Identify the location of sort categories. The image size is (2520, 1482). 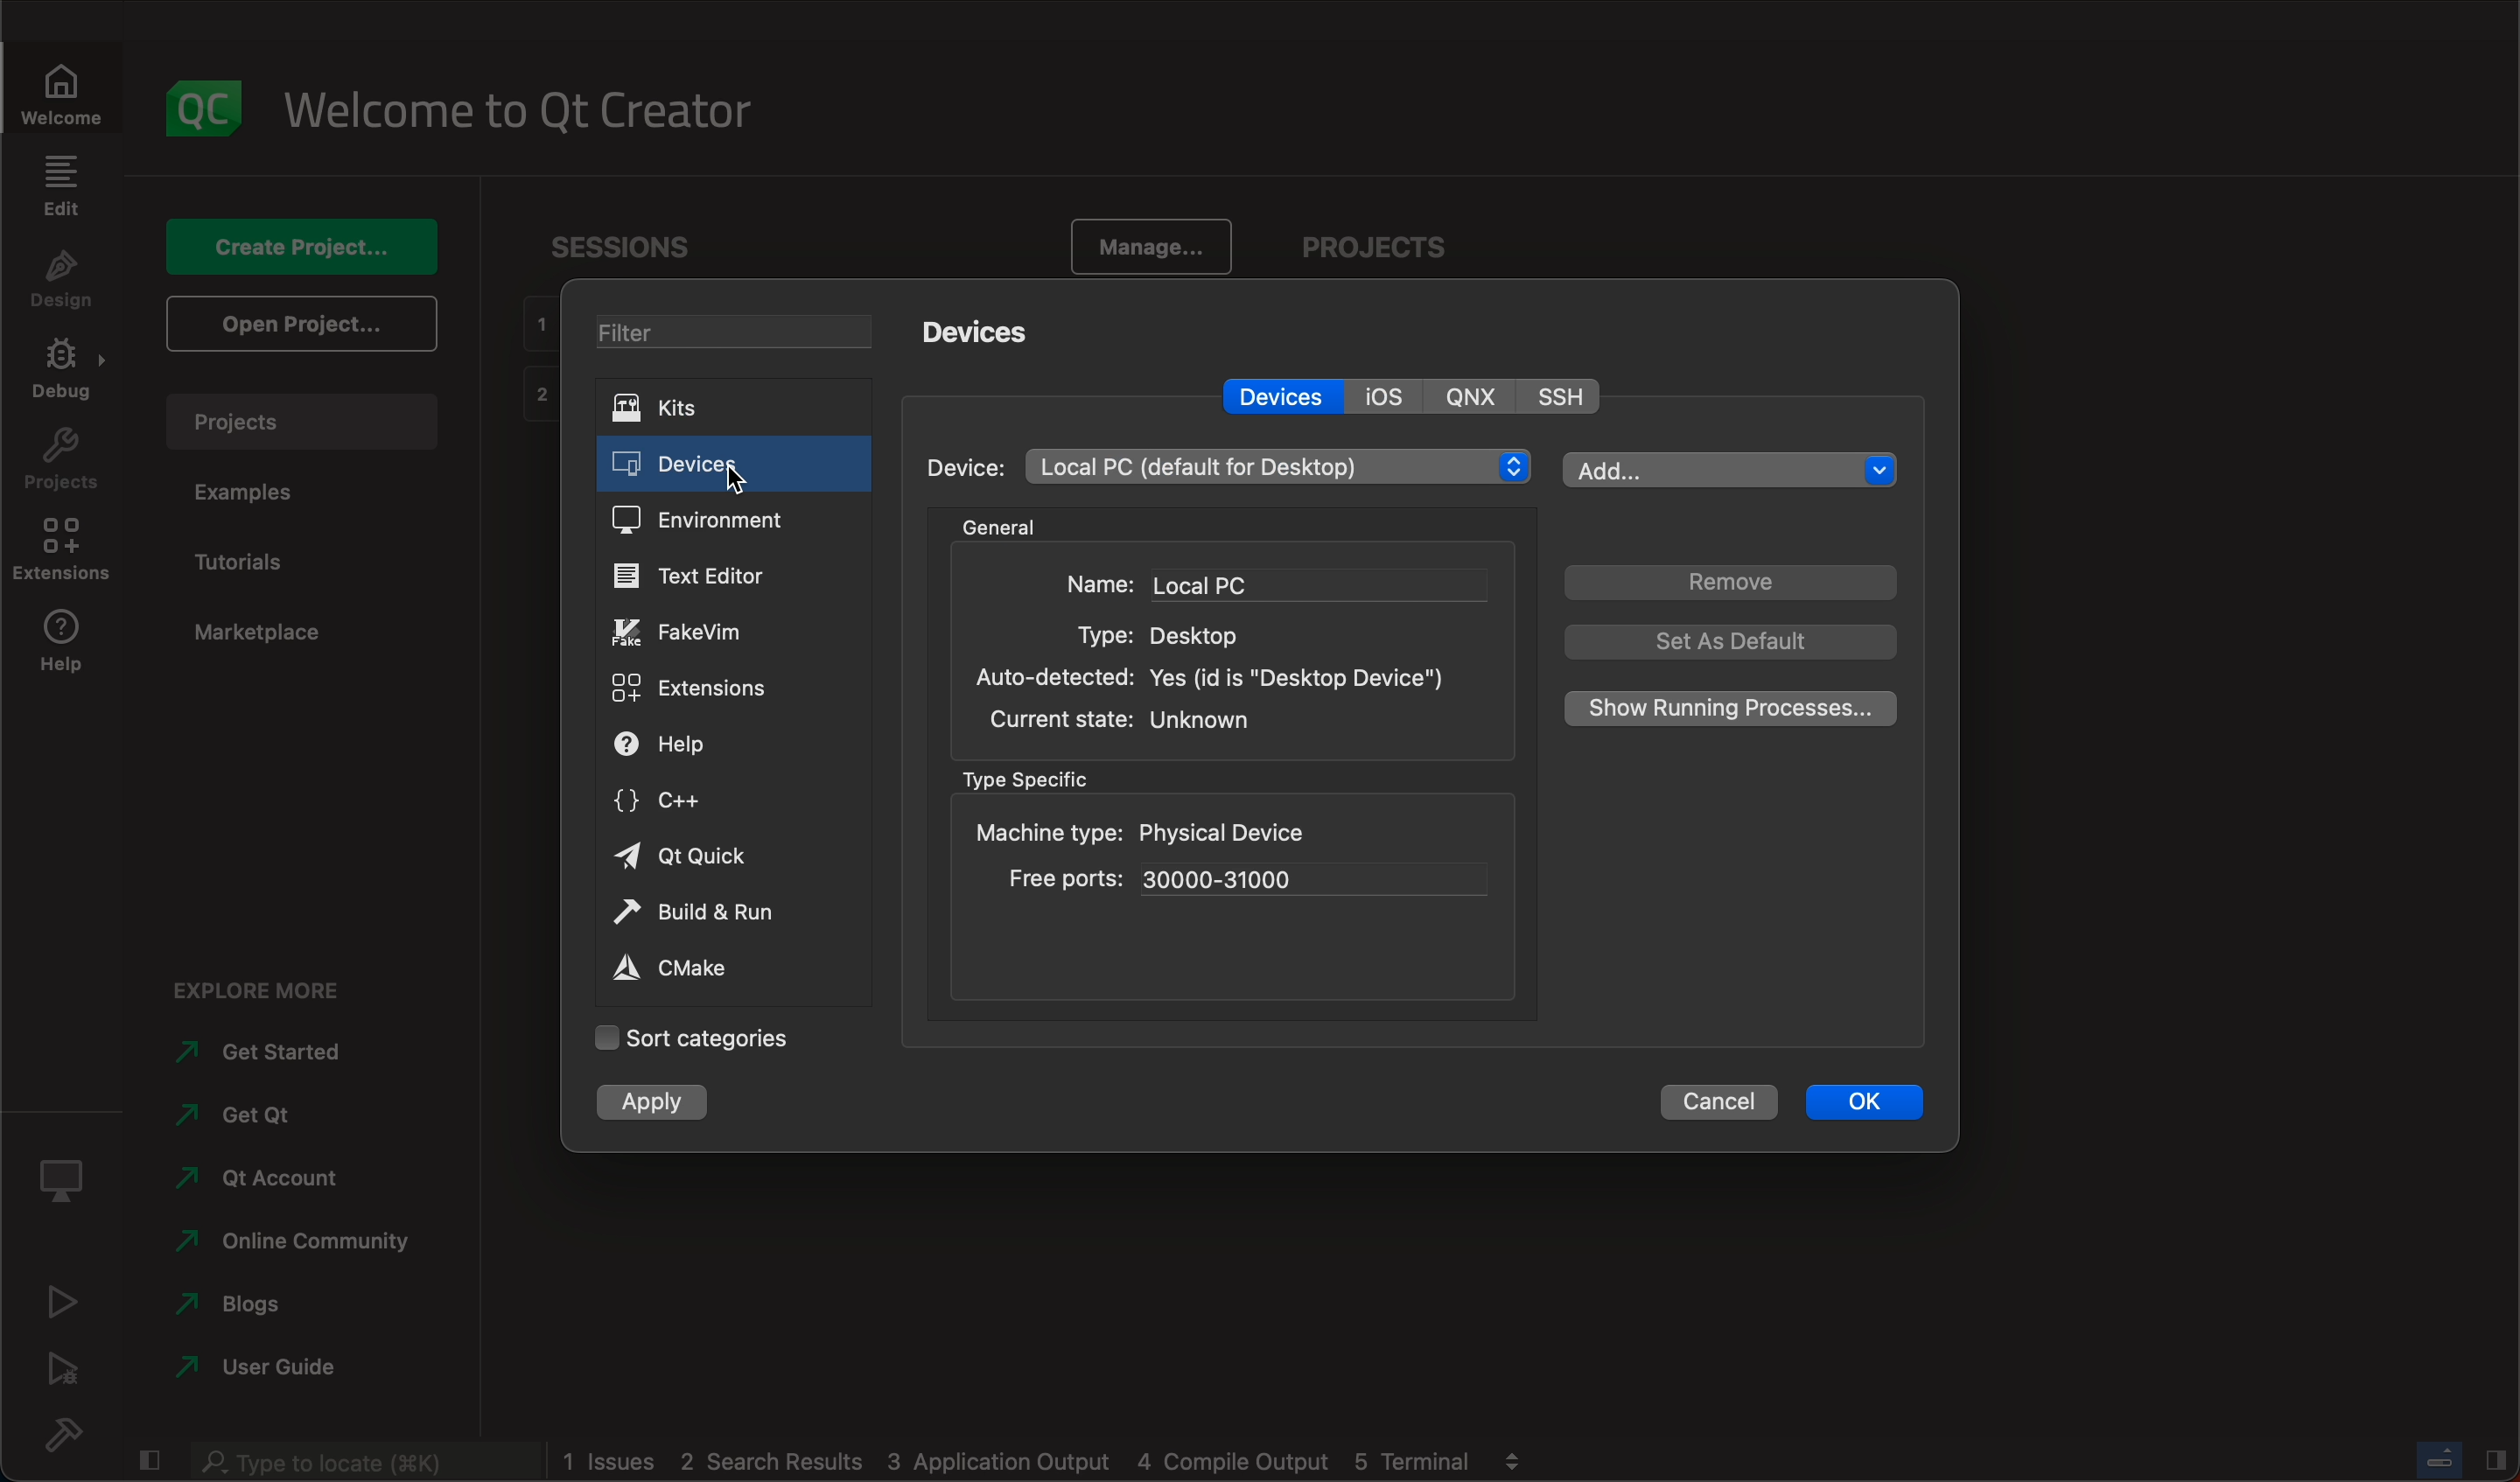
(689, 1040).